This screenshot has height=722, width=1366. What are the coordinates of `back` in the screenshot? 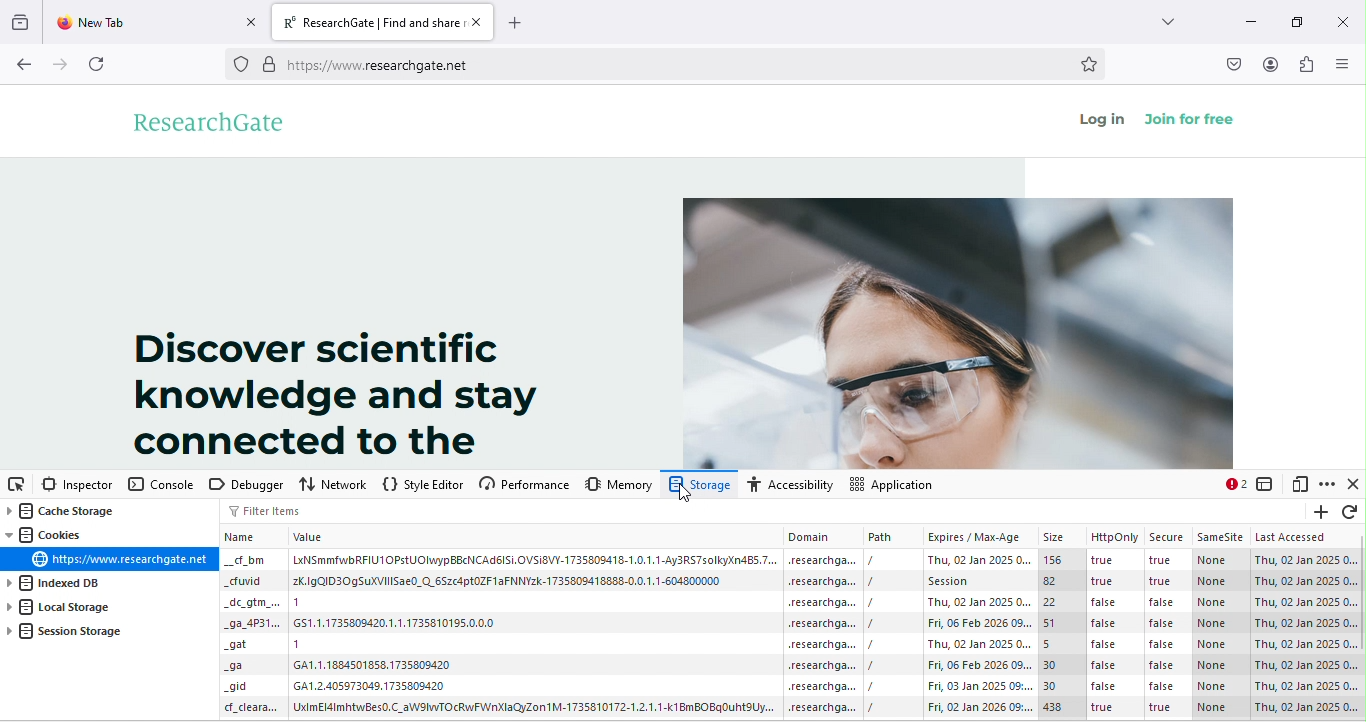 It's located at (22, 62).